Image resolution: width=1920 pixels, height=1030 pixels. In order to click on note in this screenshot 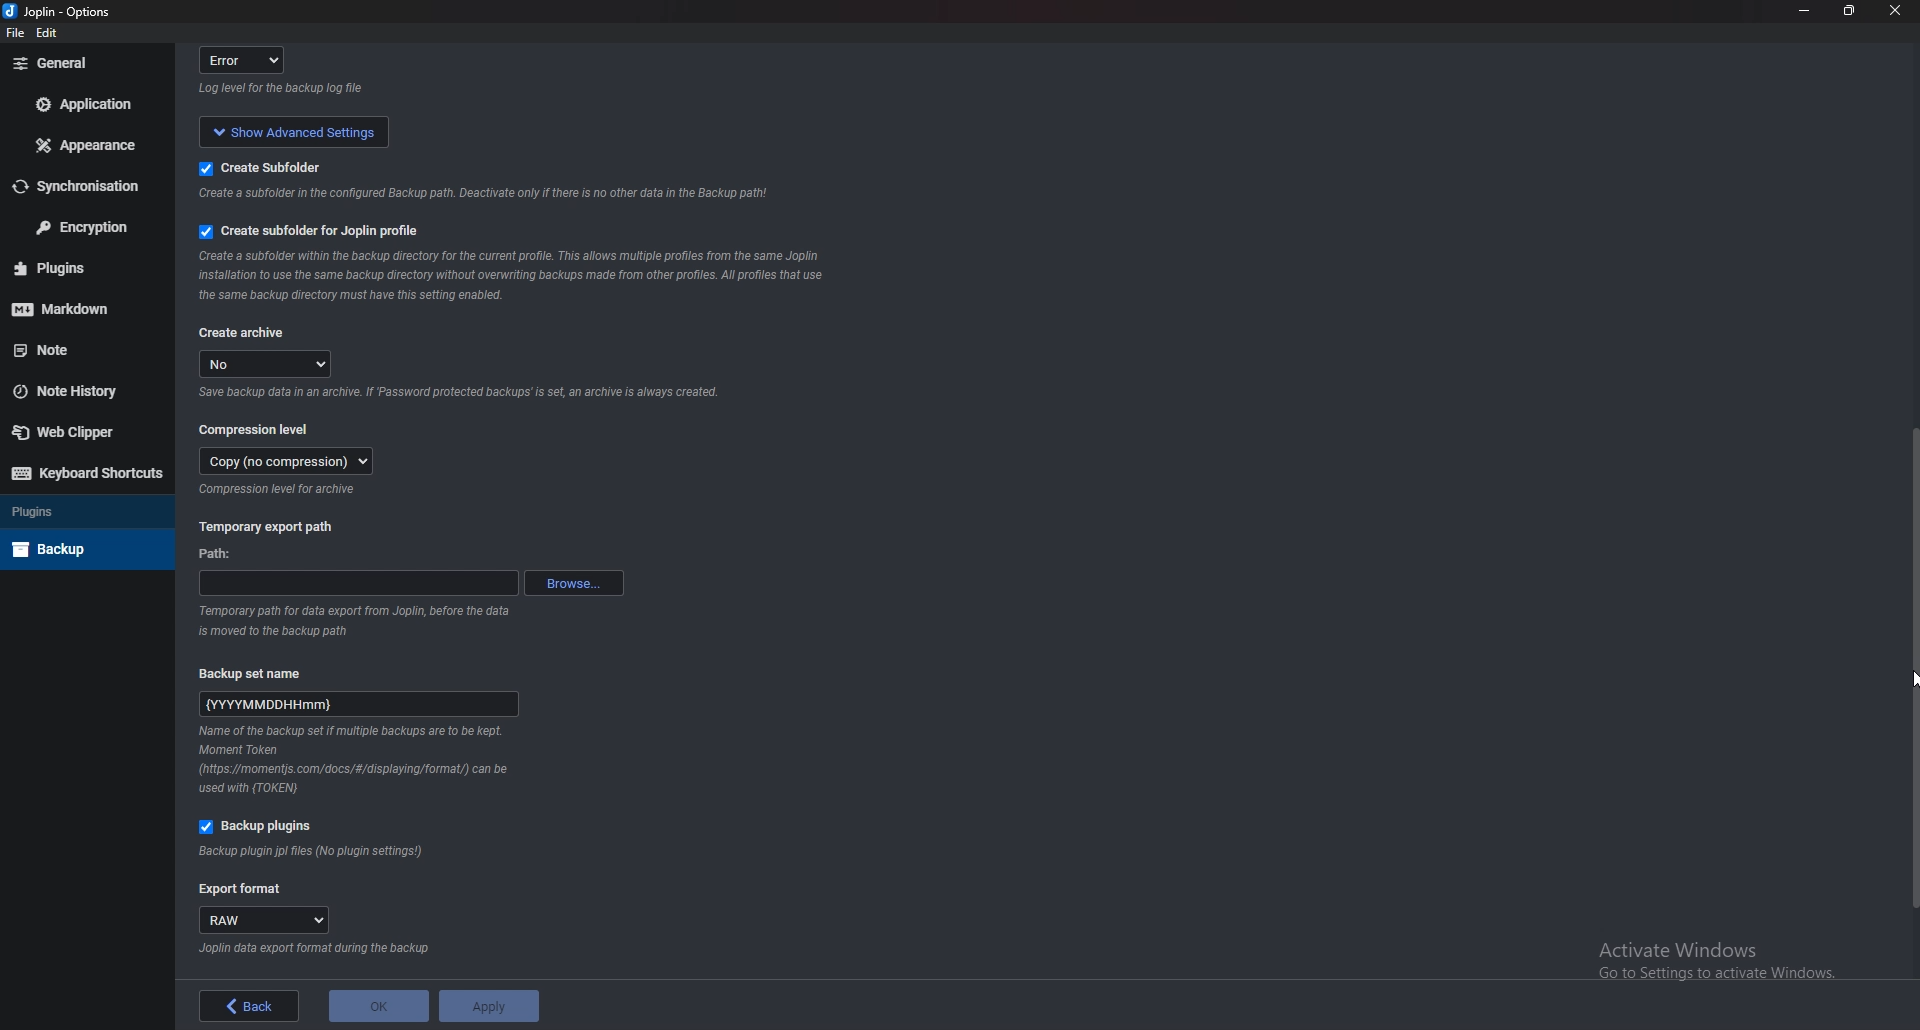, I will do `click(82, 349)`.